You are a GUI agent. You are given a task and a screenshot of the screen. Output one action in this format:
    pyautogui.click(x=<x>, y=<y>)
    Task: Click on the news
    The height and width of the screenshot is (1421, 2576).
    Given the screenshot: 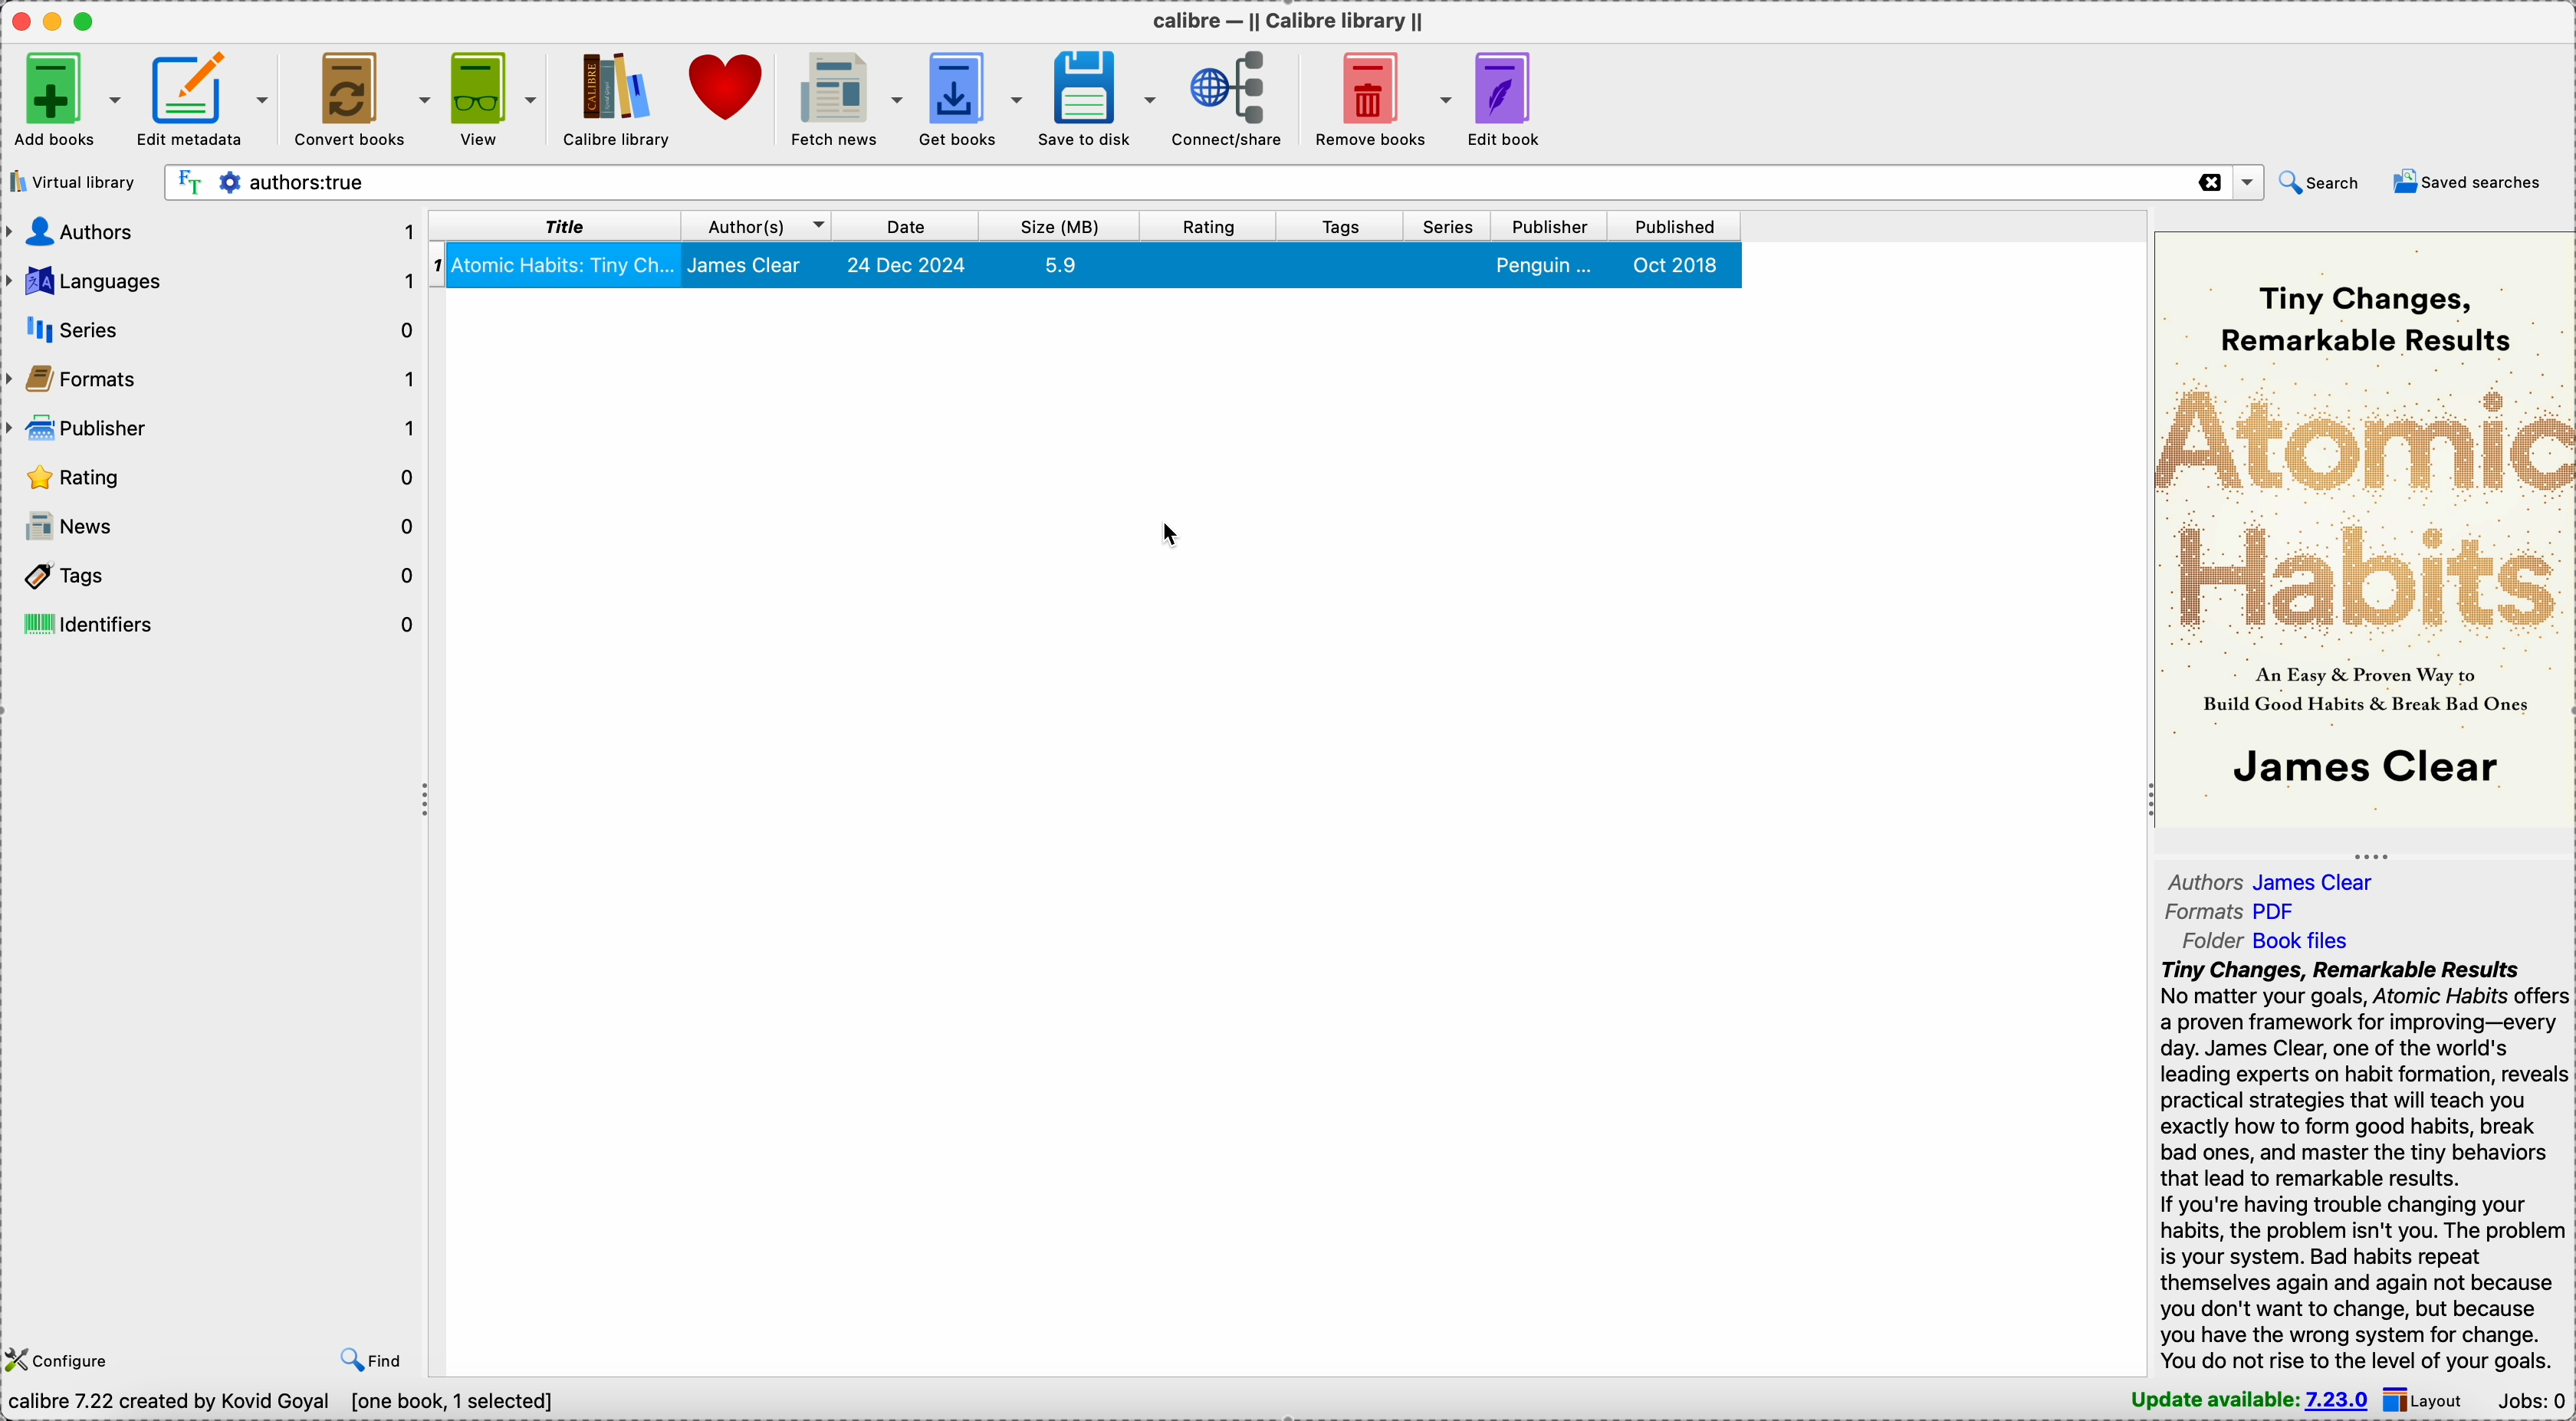 What is the action you would take?
    pyautogui.click(x=213, y=525)
    